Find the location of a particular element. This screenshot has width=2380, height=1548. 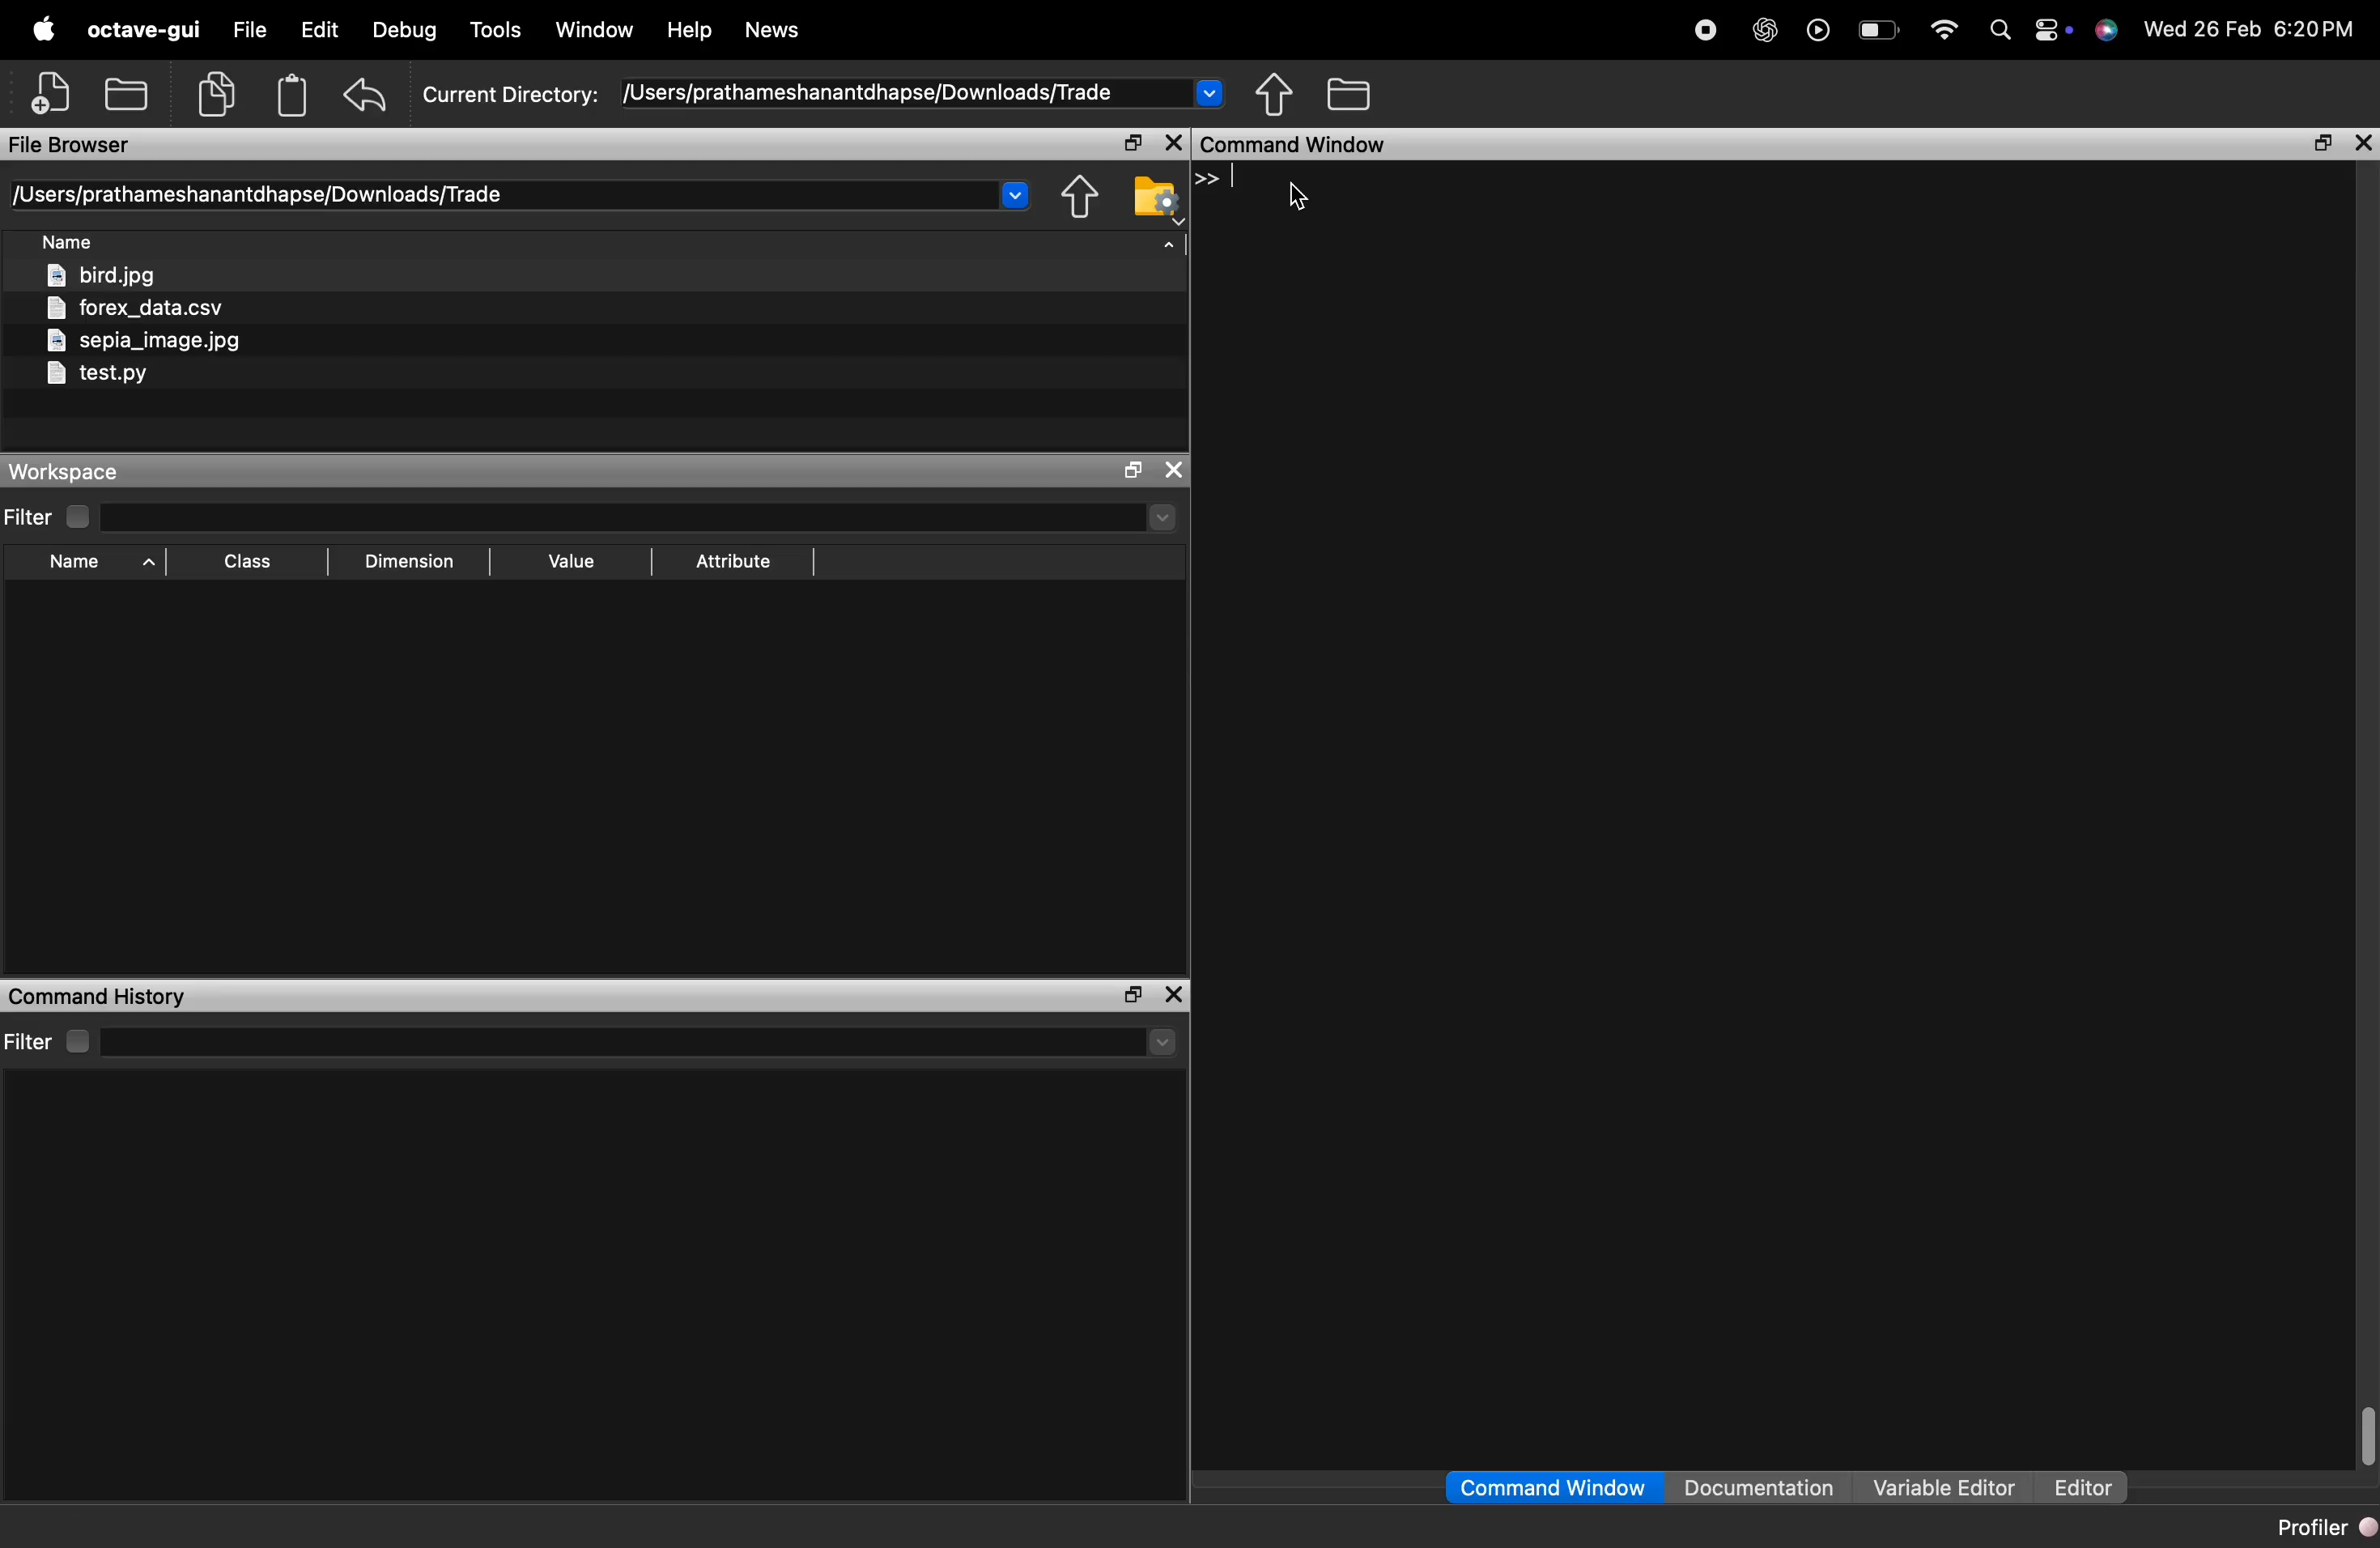

Folder is located at coordinates (1352, 94).